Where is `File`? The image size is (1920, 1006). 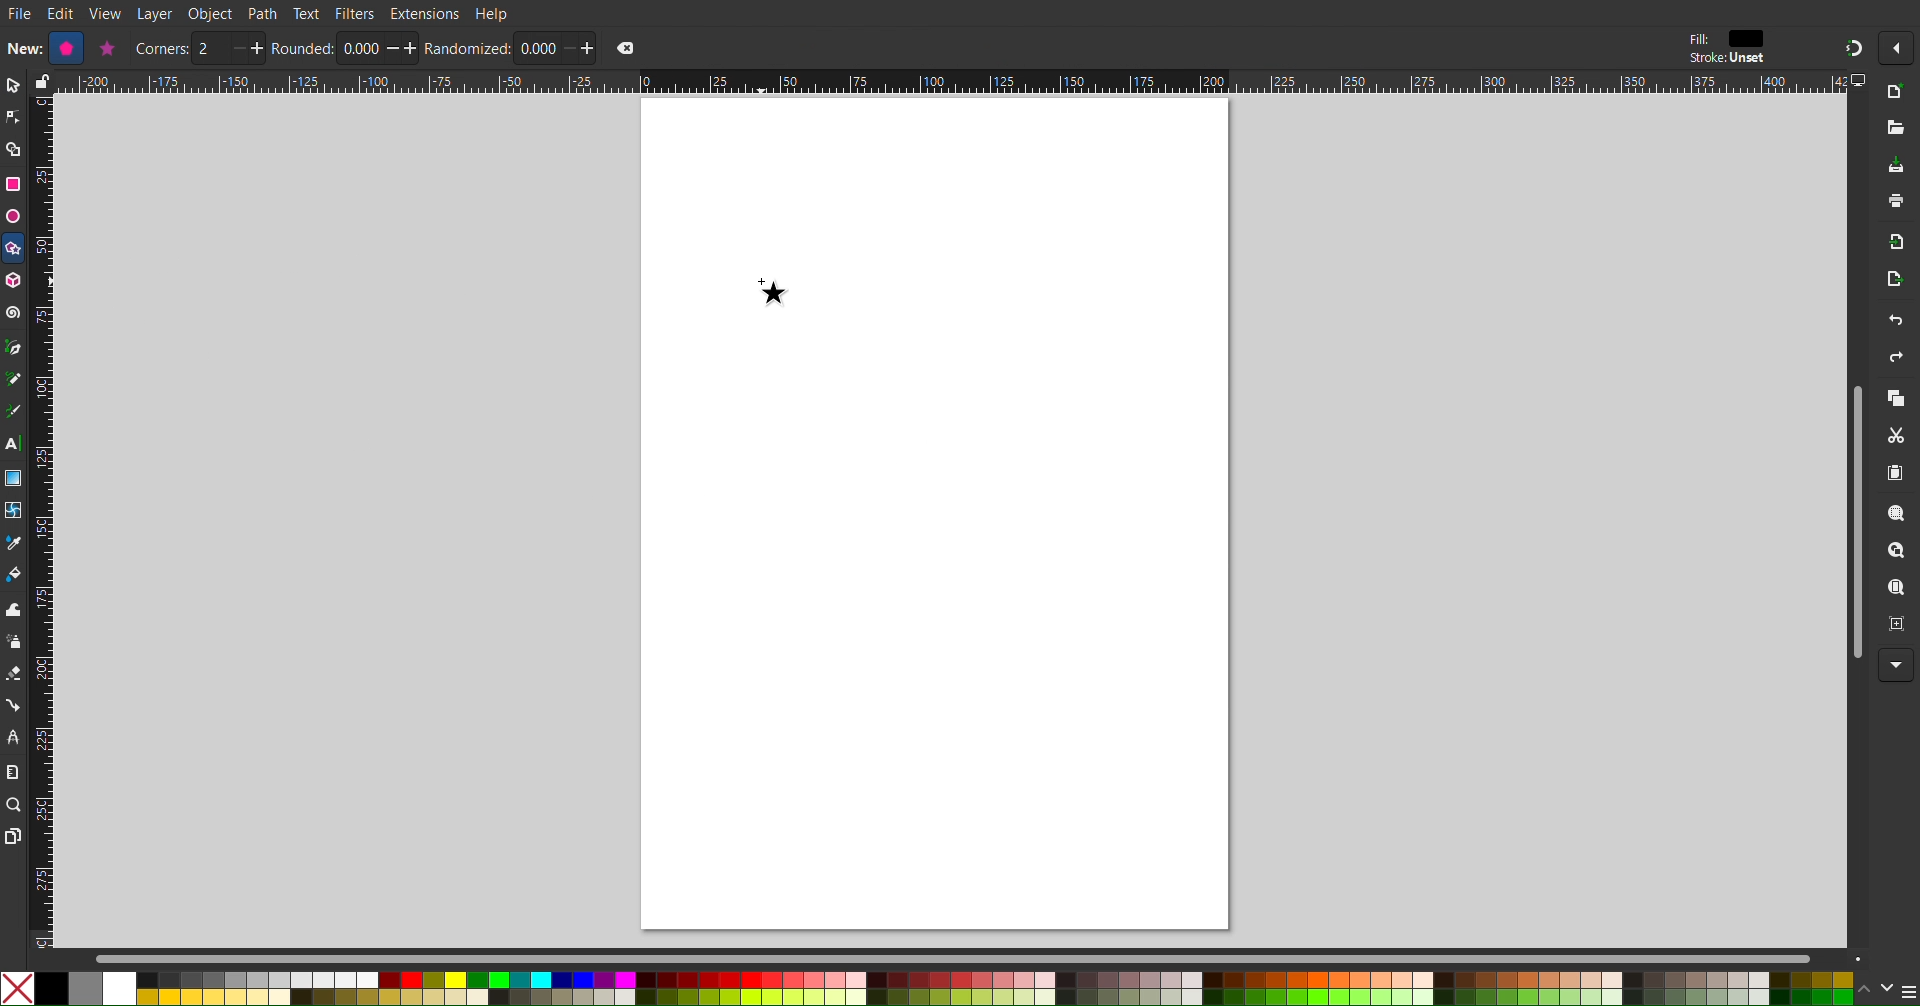 File is located at coordinates (19, 15).